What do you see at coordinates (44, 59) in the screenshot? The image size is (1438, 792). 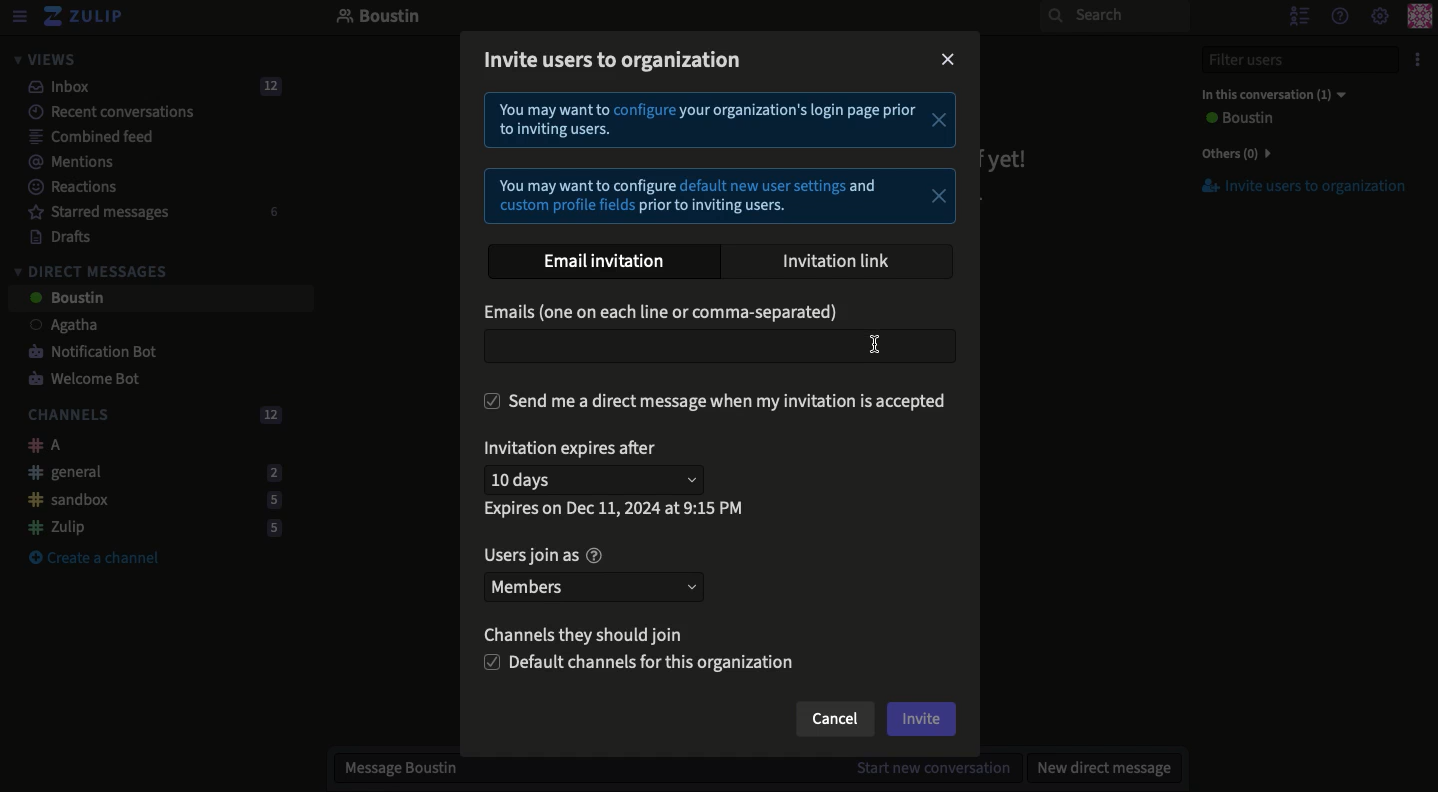 I see `Views` at bounding box center [44, 59].